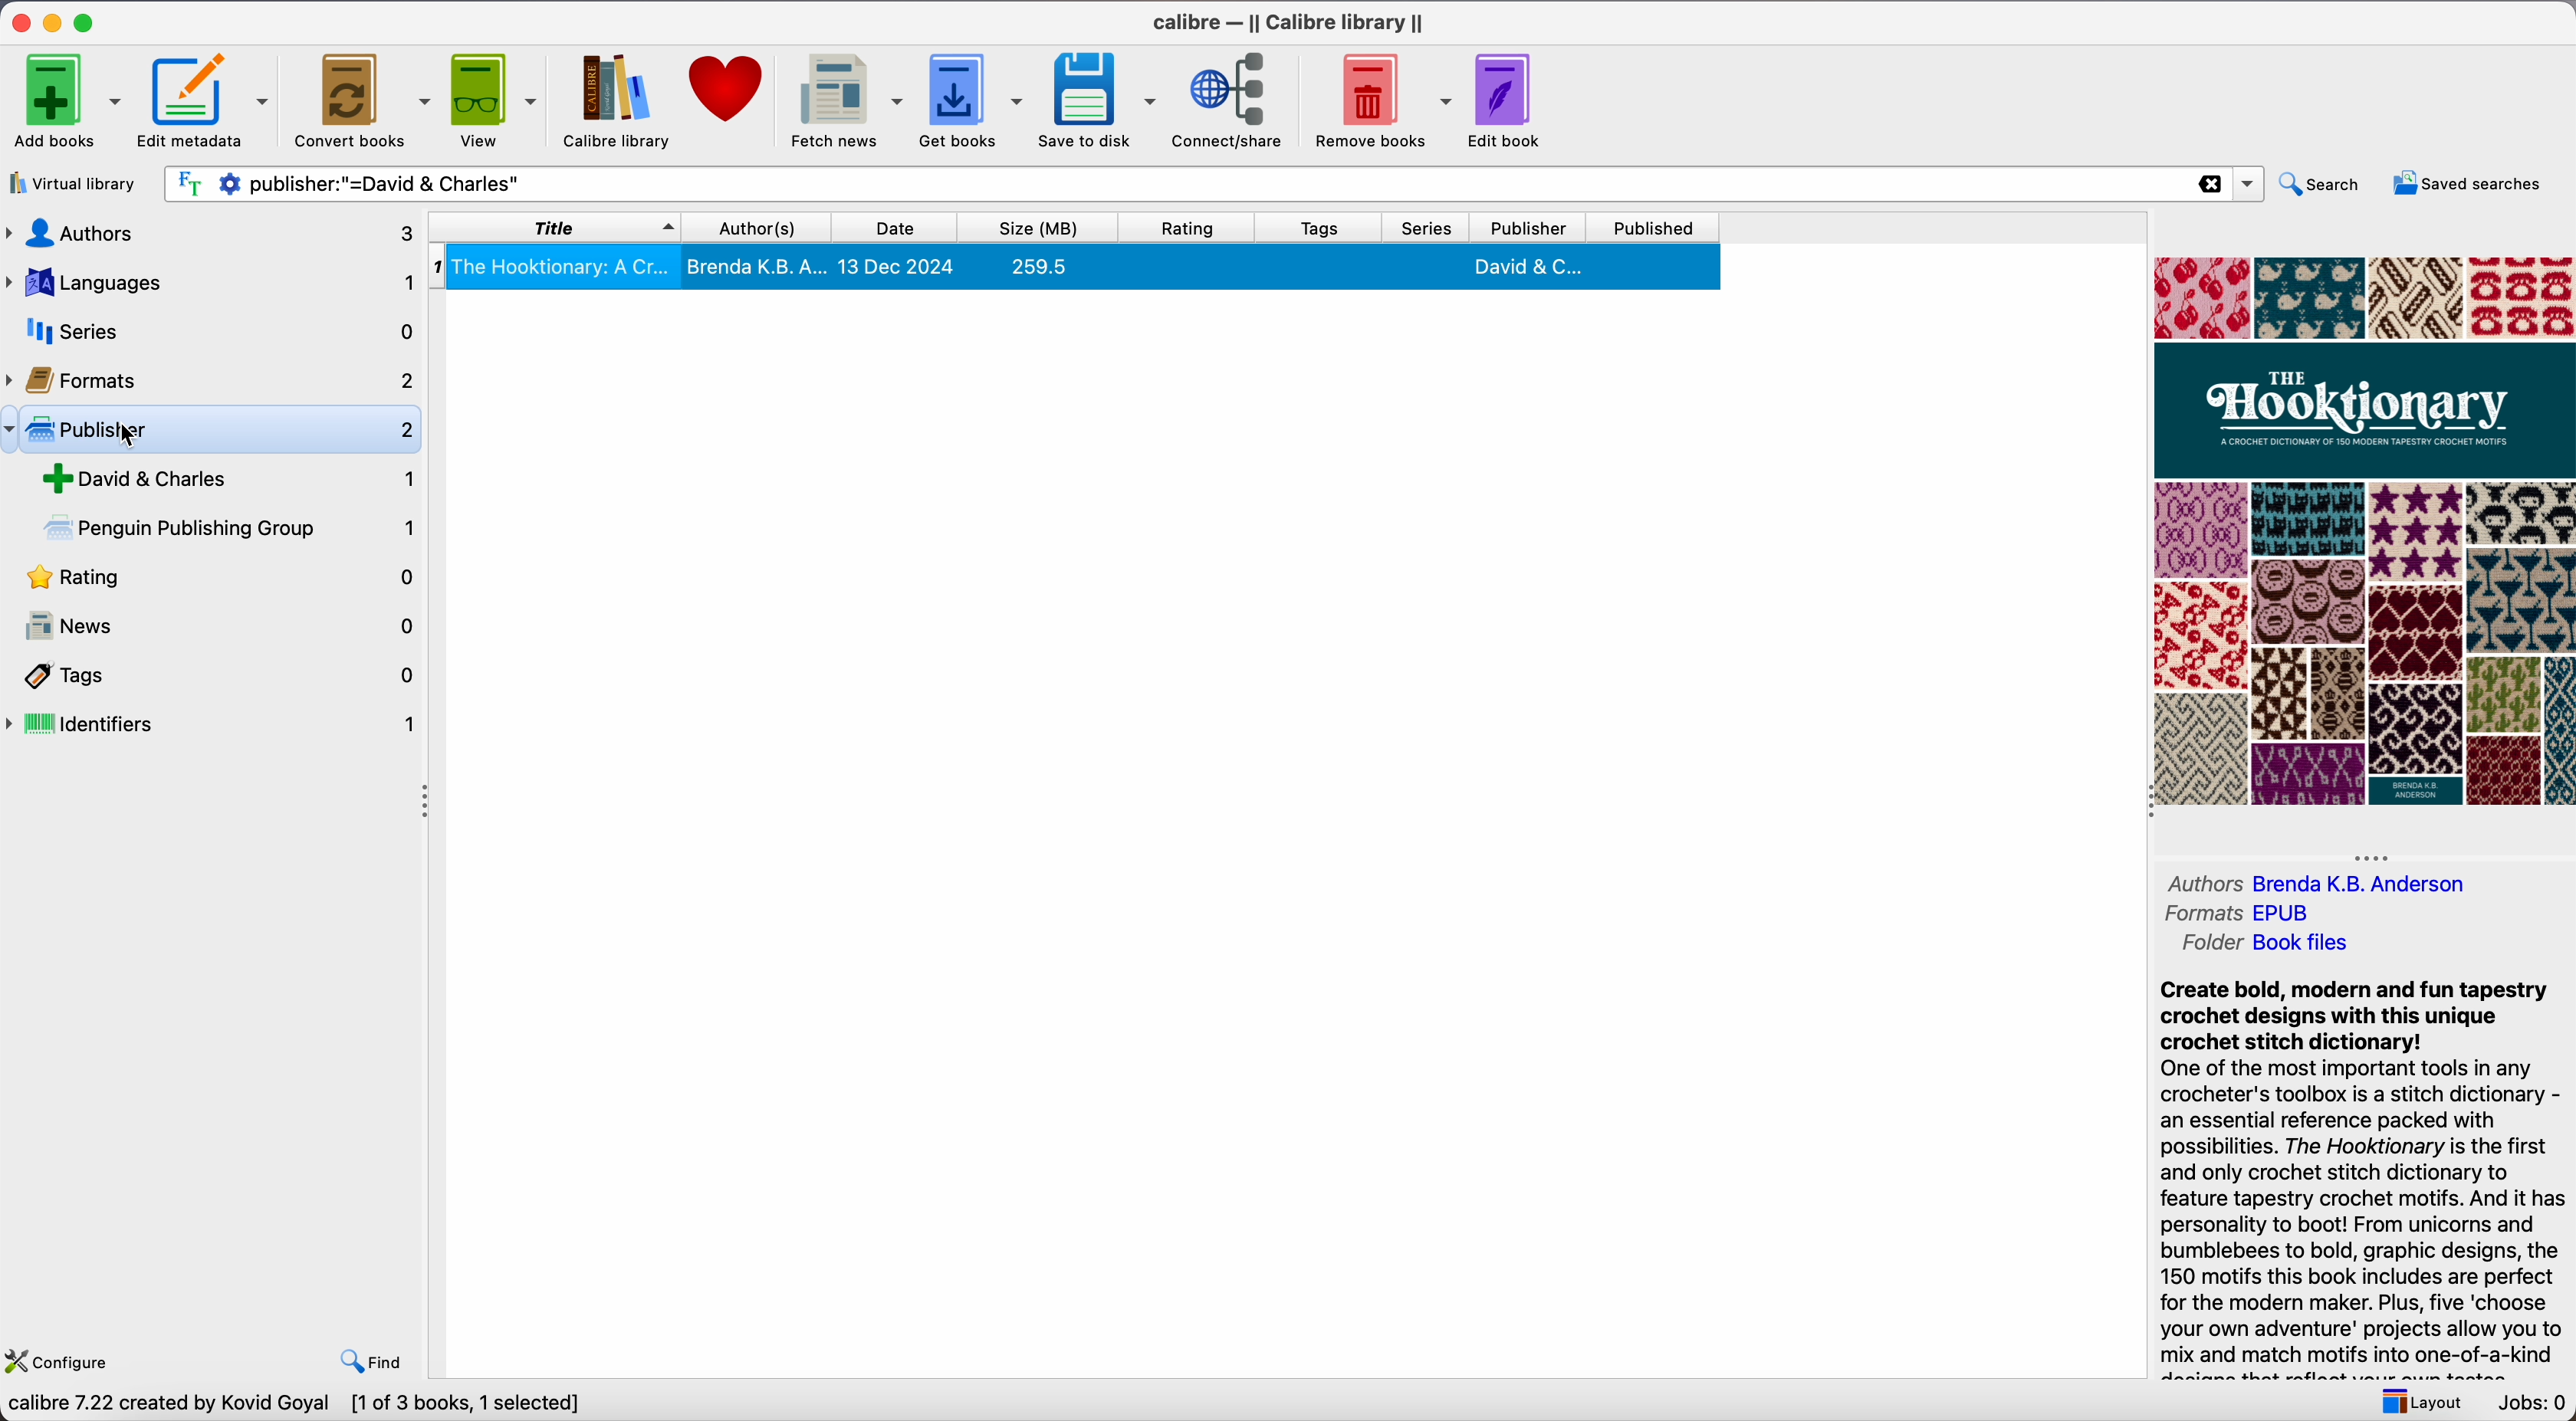  What do you see at coordinates (768, 226) in the screenshot?
I see `author(s)` at bounding box center [768, 226].